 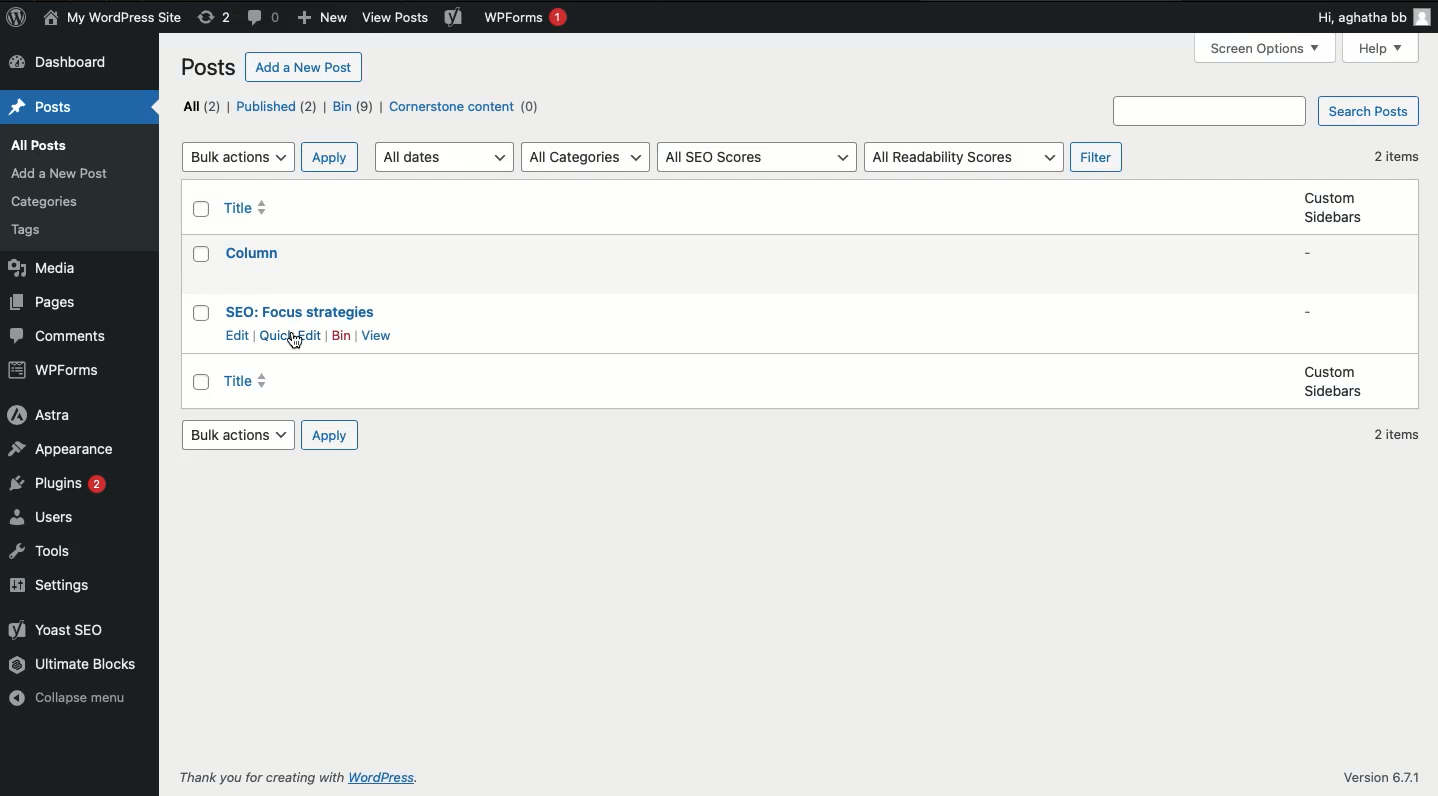 I want to click on Revisions, so click(x=214, y=18).